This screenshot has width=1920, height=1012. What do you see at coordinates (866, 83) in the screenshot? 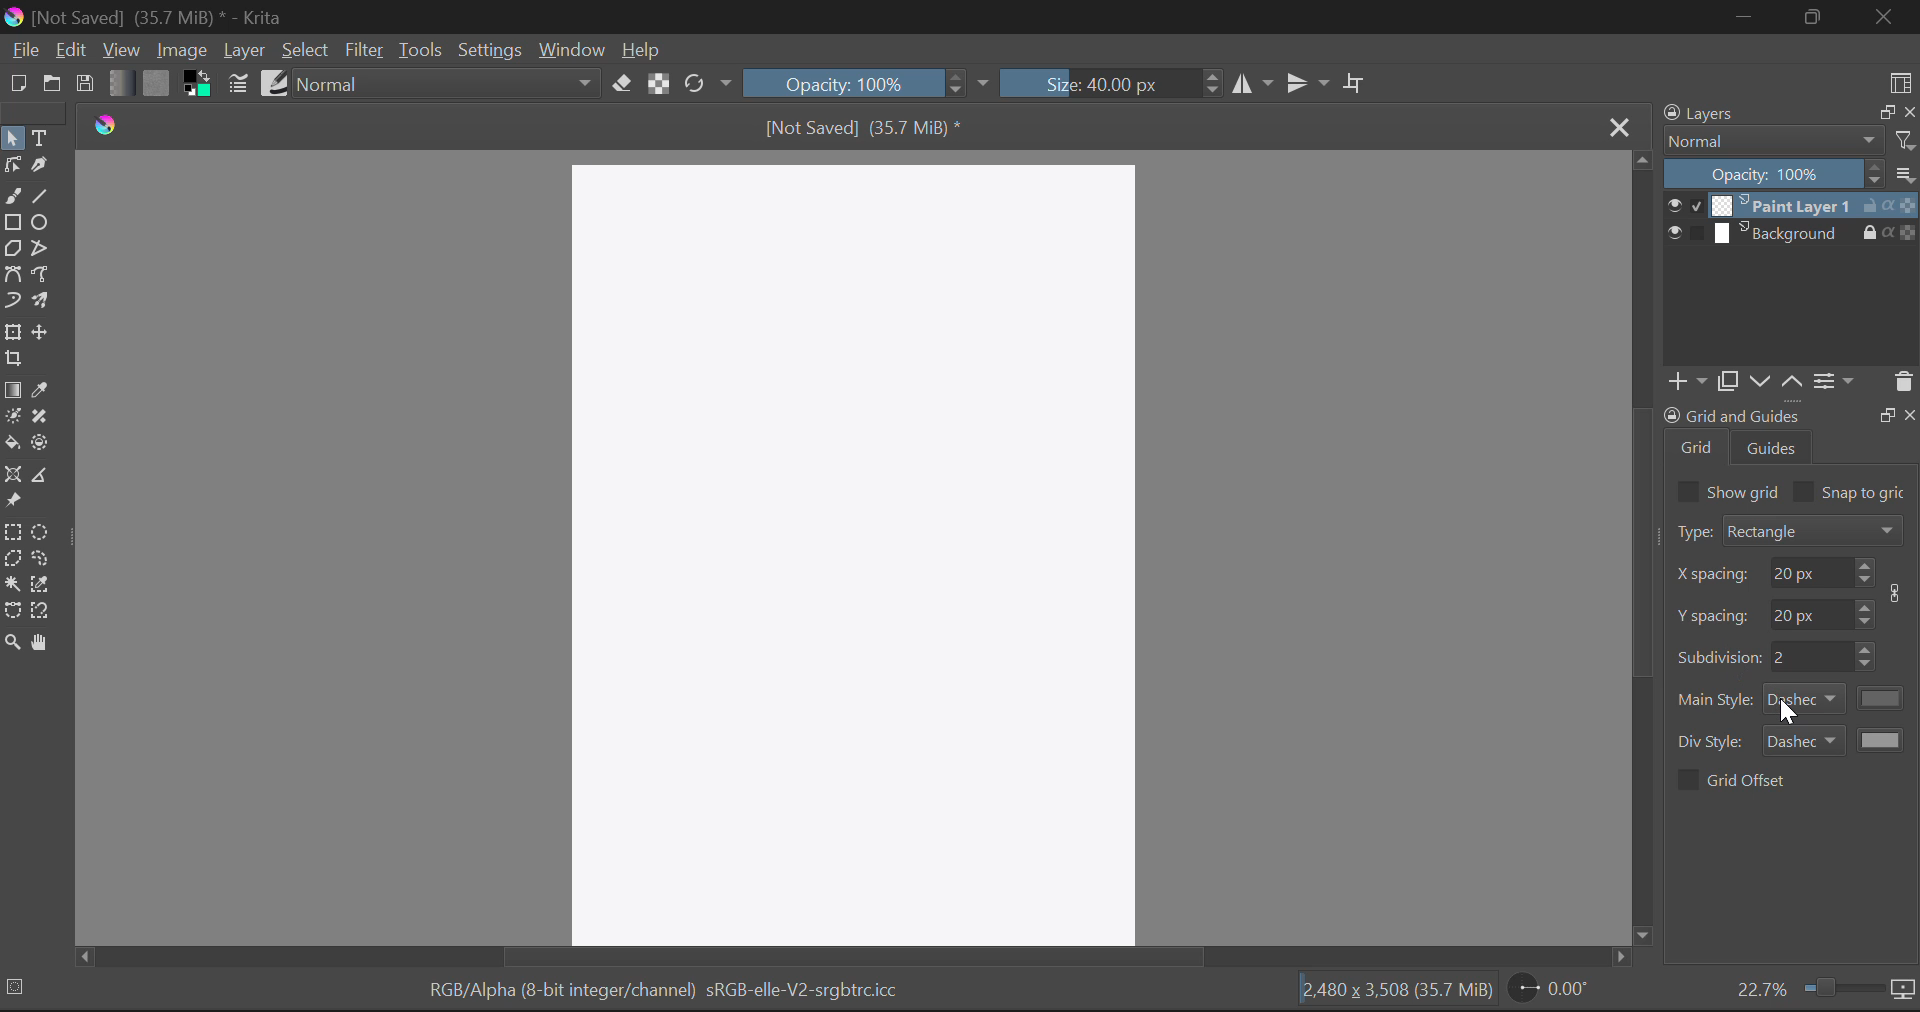
I see `Opacity` at bounding box center [866, 83].